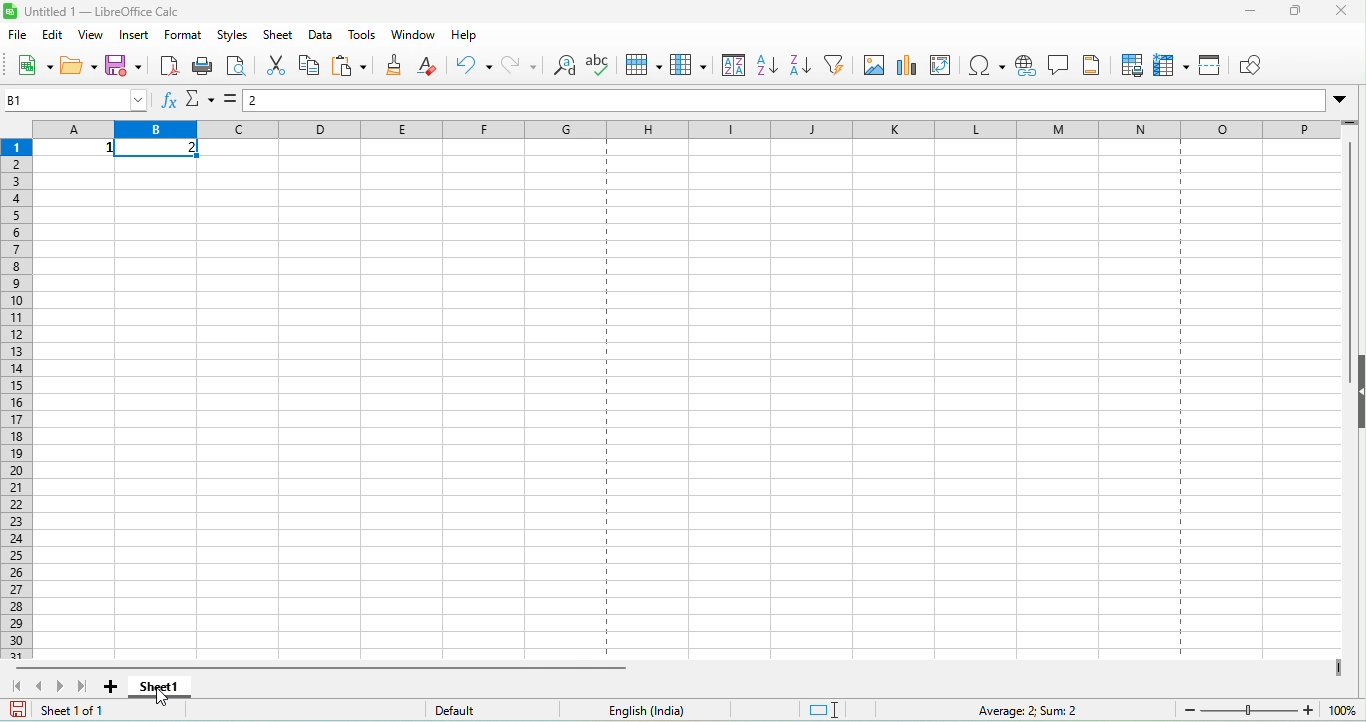 This screenshot has width=1366, height=722. What do you see at coordinates (362, 34) in the screenshot?
I see `tools` at bounding box center [362, 34].